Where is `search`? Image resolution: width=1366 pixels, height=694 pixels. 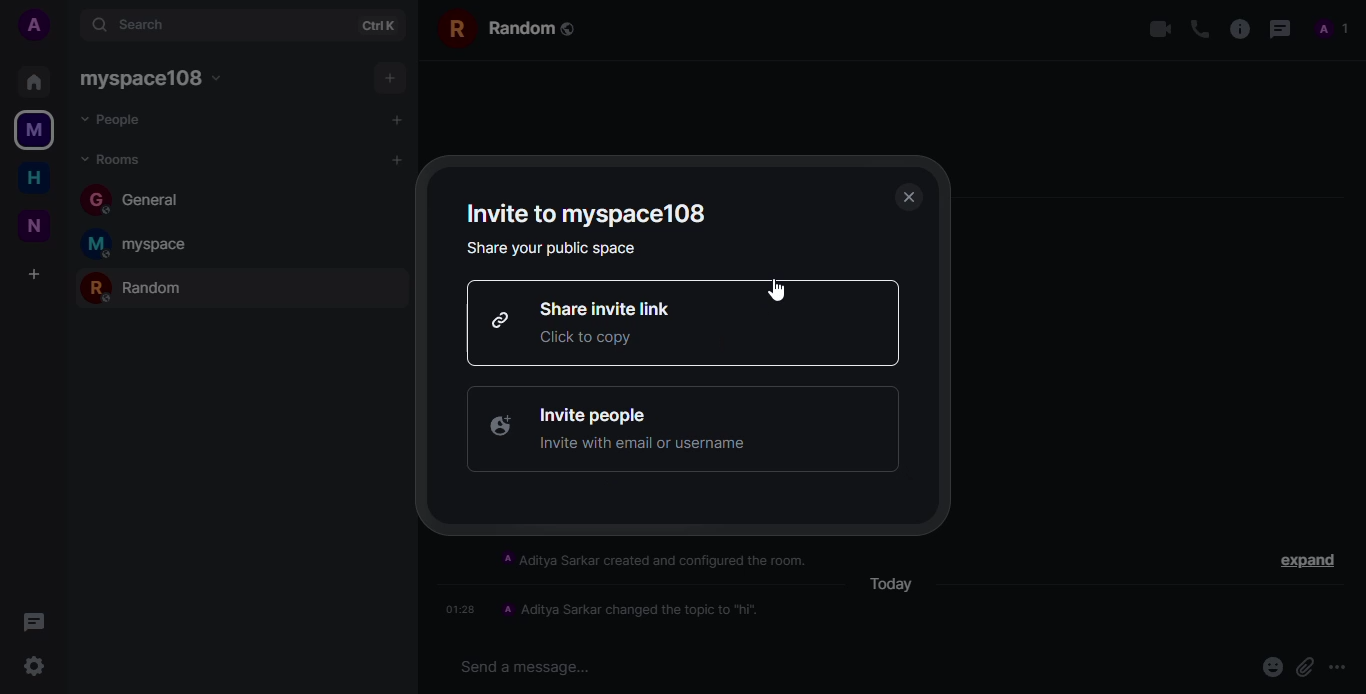 search is located at coordinates (138, 23).